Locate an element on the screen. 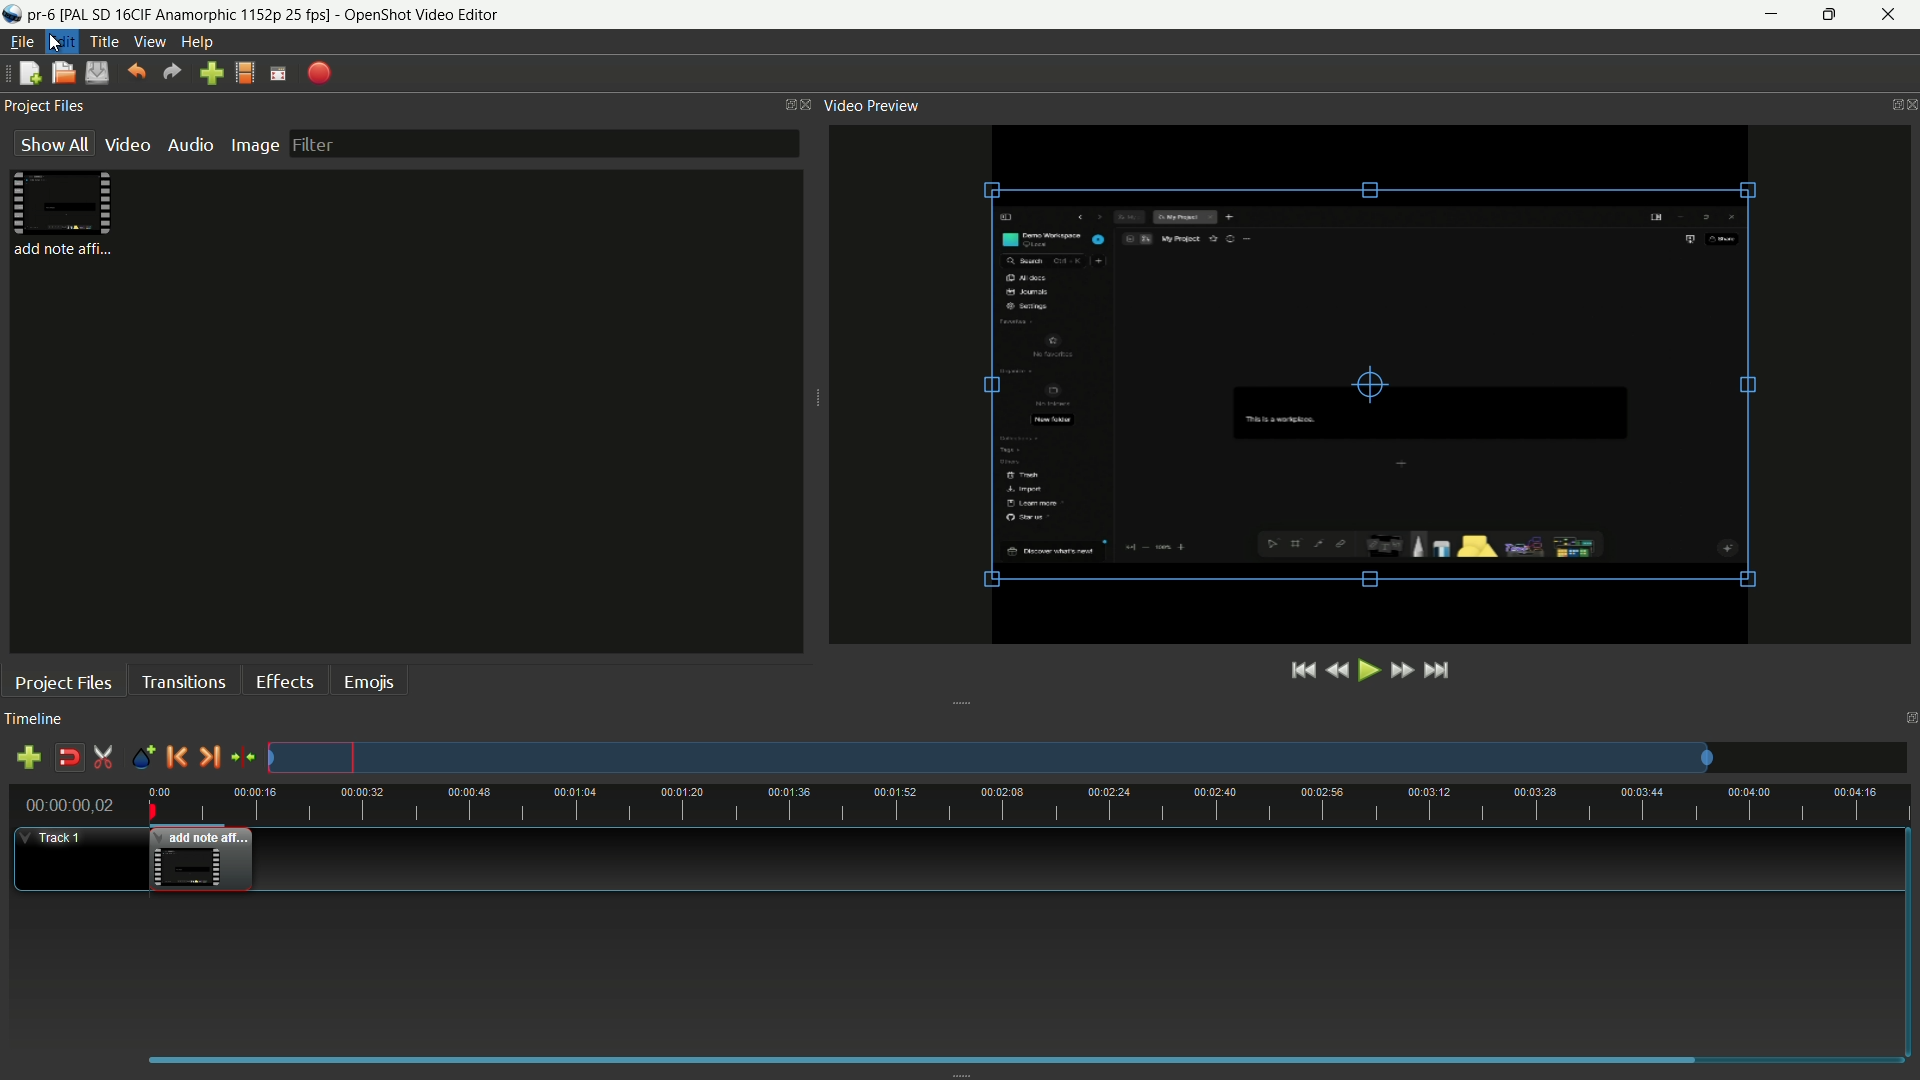 The width and height of the screenshot is (1920, 1080). undo is located at coordinates (138, 71).